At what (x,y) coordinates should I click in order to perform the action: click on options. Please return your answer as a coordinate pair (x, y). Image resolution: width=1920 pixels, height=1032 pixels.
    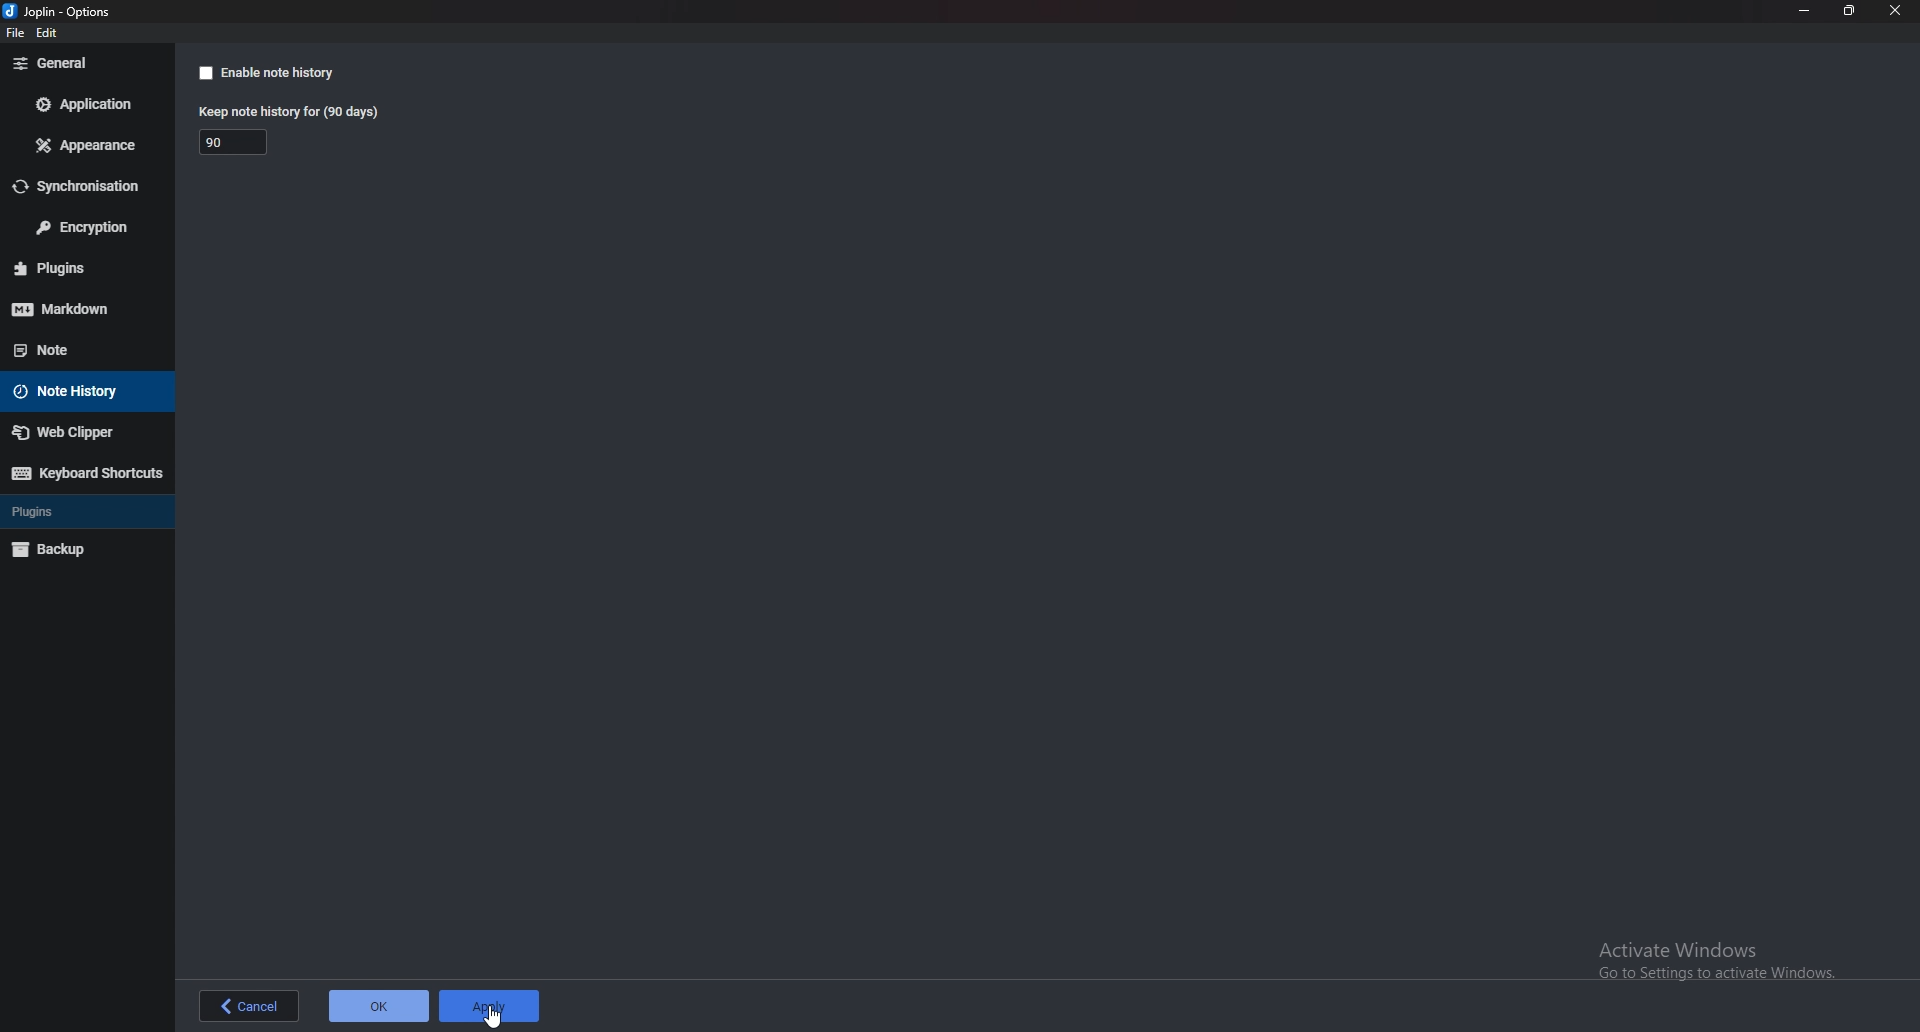
    Looking at the image, I should click on (64, 11).